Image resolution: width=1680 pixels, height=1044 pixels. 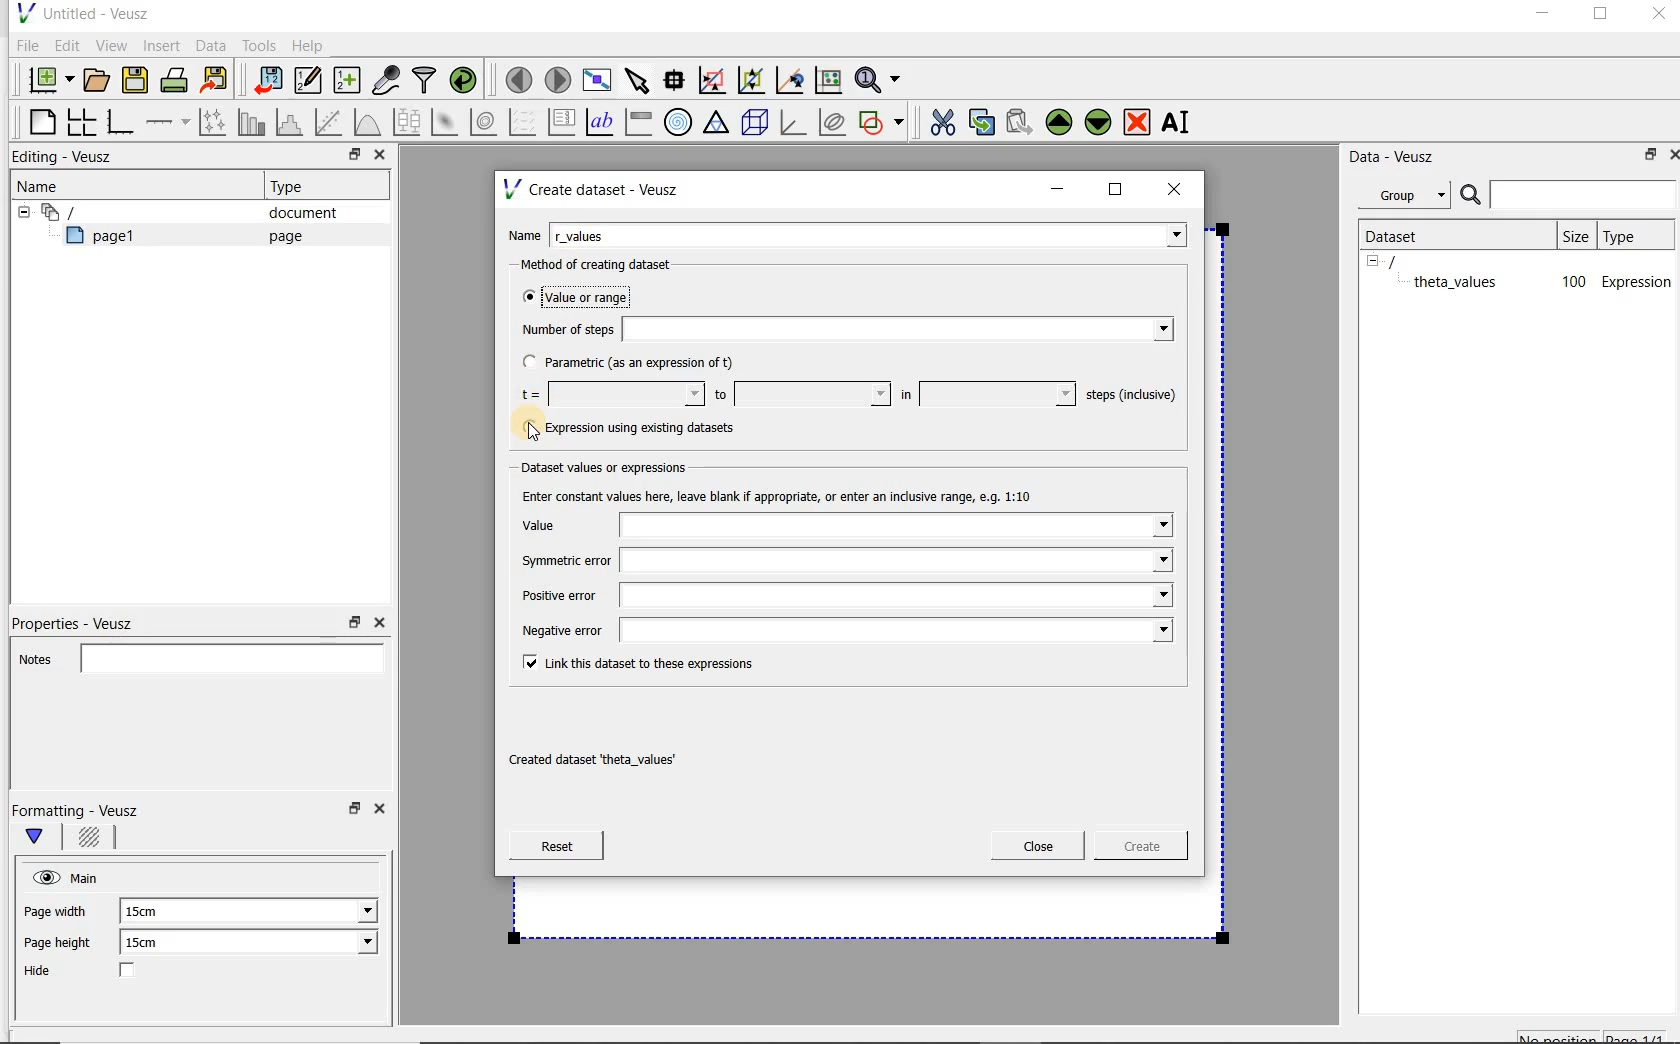 What do you see at coordinates (1458, 281) in the screenshot?
I see `theta_values` at bounding box center [1458, 281].